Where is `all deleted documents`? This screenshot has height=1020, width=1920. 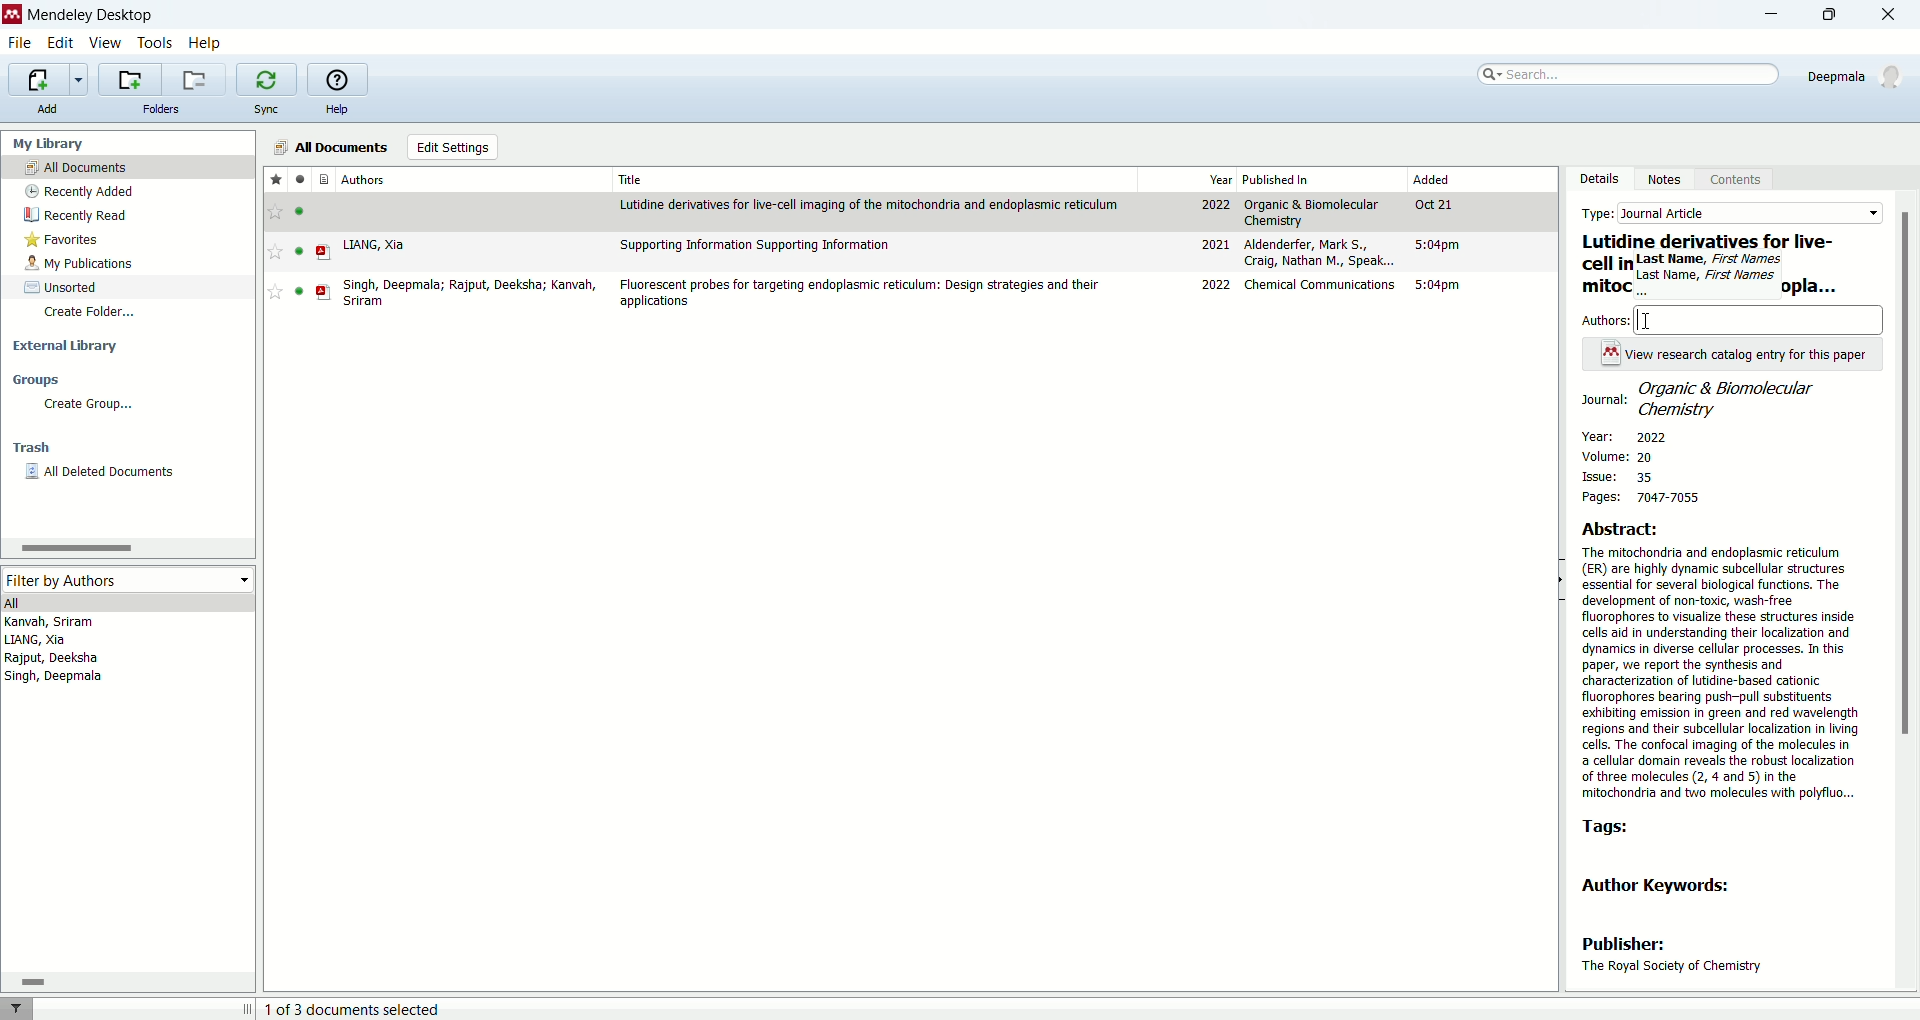 all deleted documents is located at coordinates (98, 471).